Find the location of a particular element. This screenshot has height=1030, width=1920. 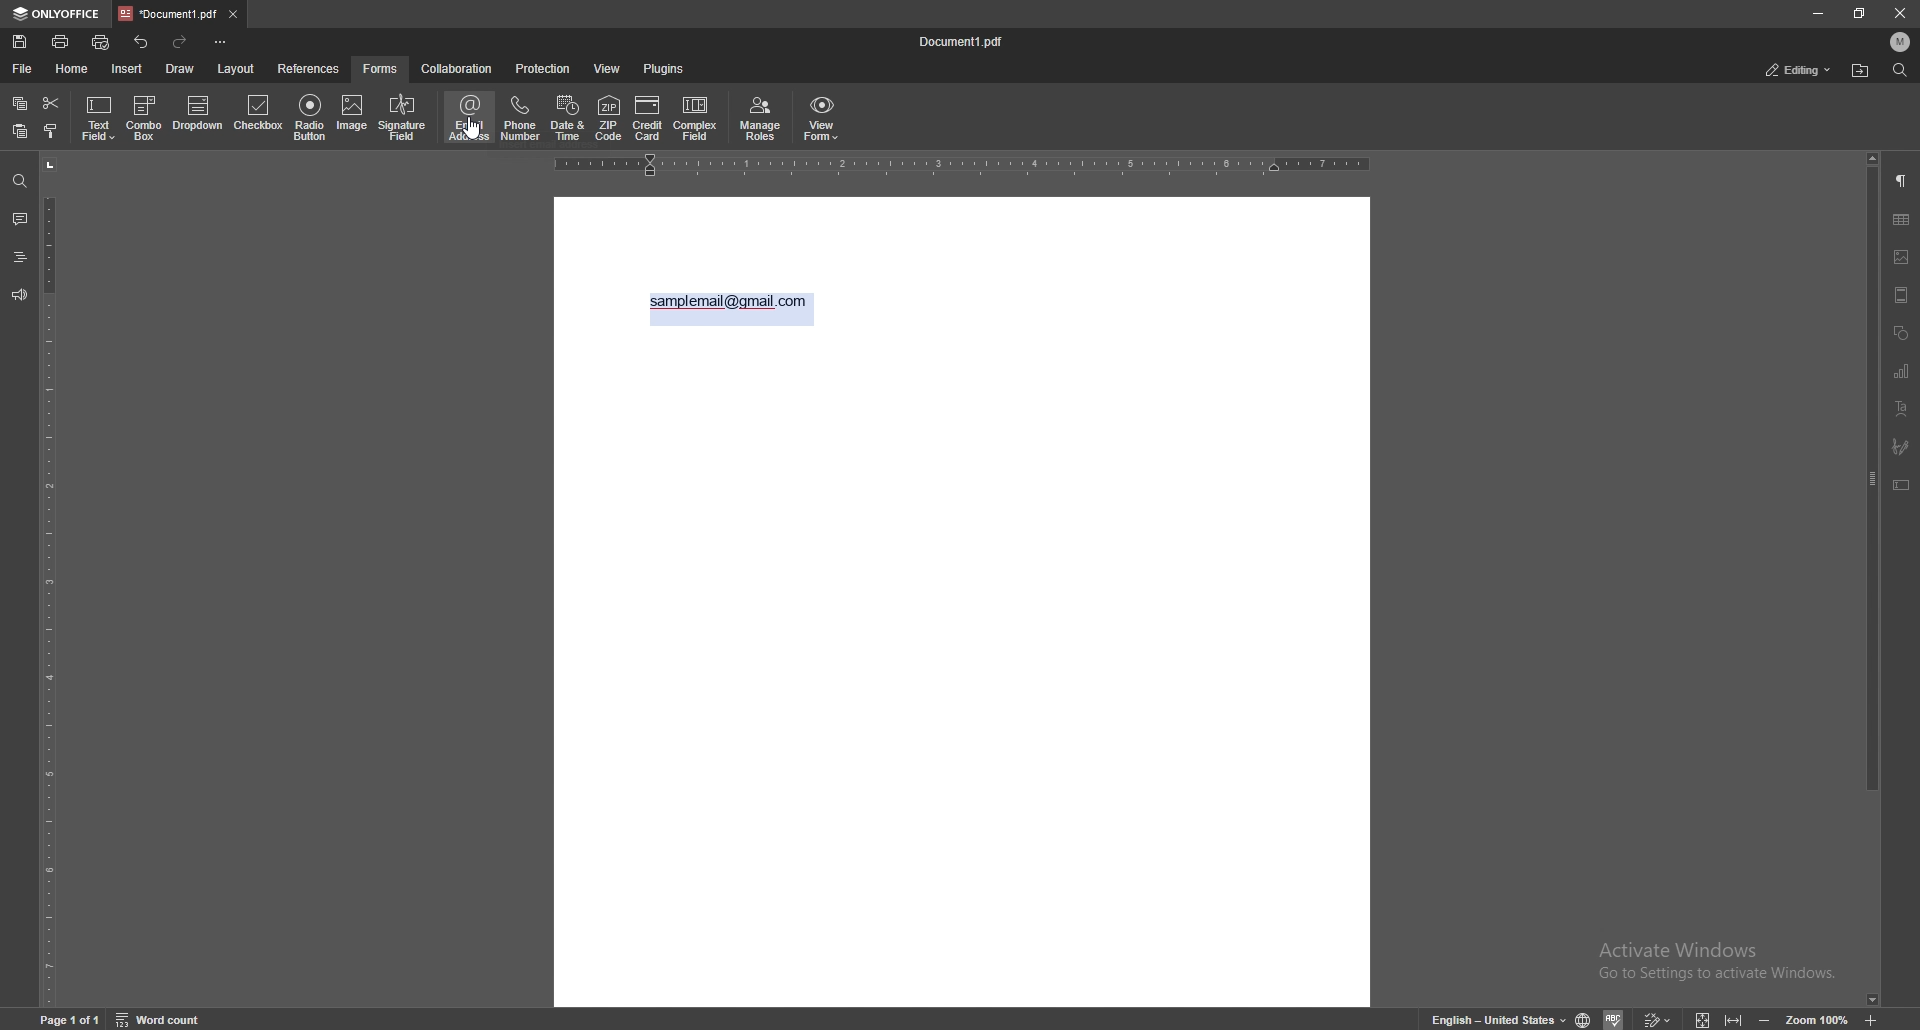

zip code is located at coordinates (609, 120).